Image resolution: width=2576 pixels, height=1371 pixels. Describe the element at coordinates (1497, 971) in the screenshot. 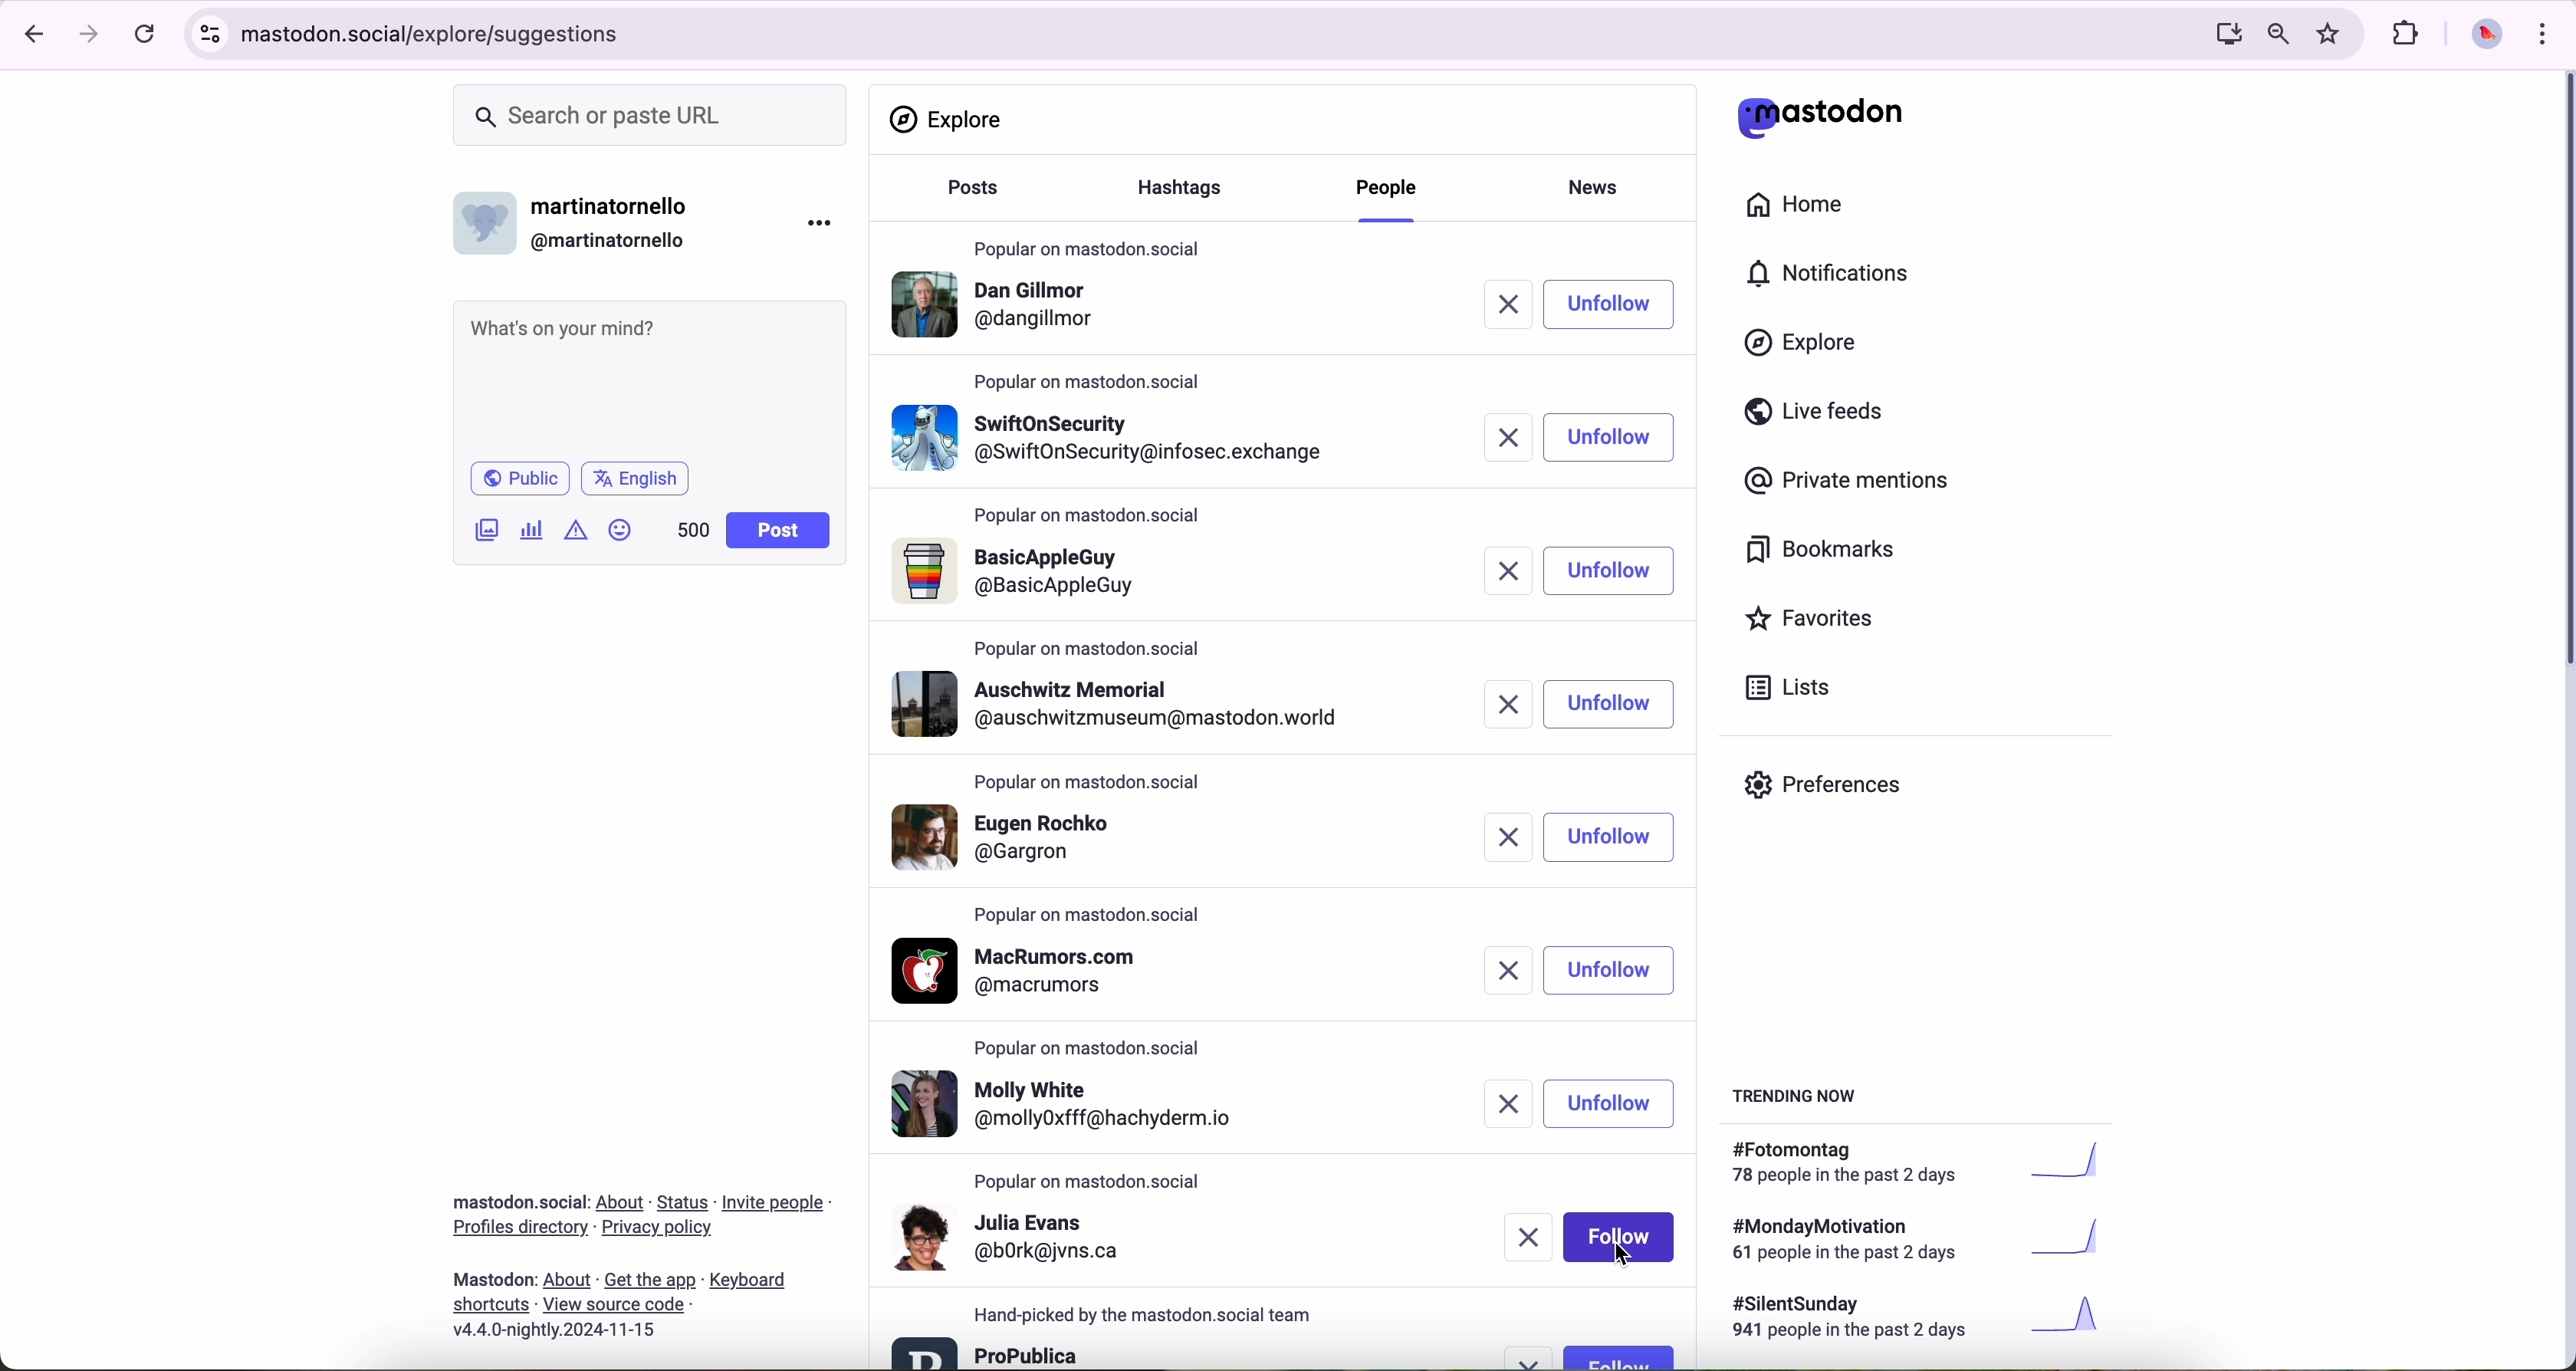

I see `remove` at that location.